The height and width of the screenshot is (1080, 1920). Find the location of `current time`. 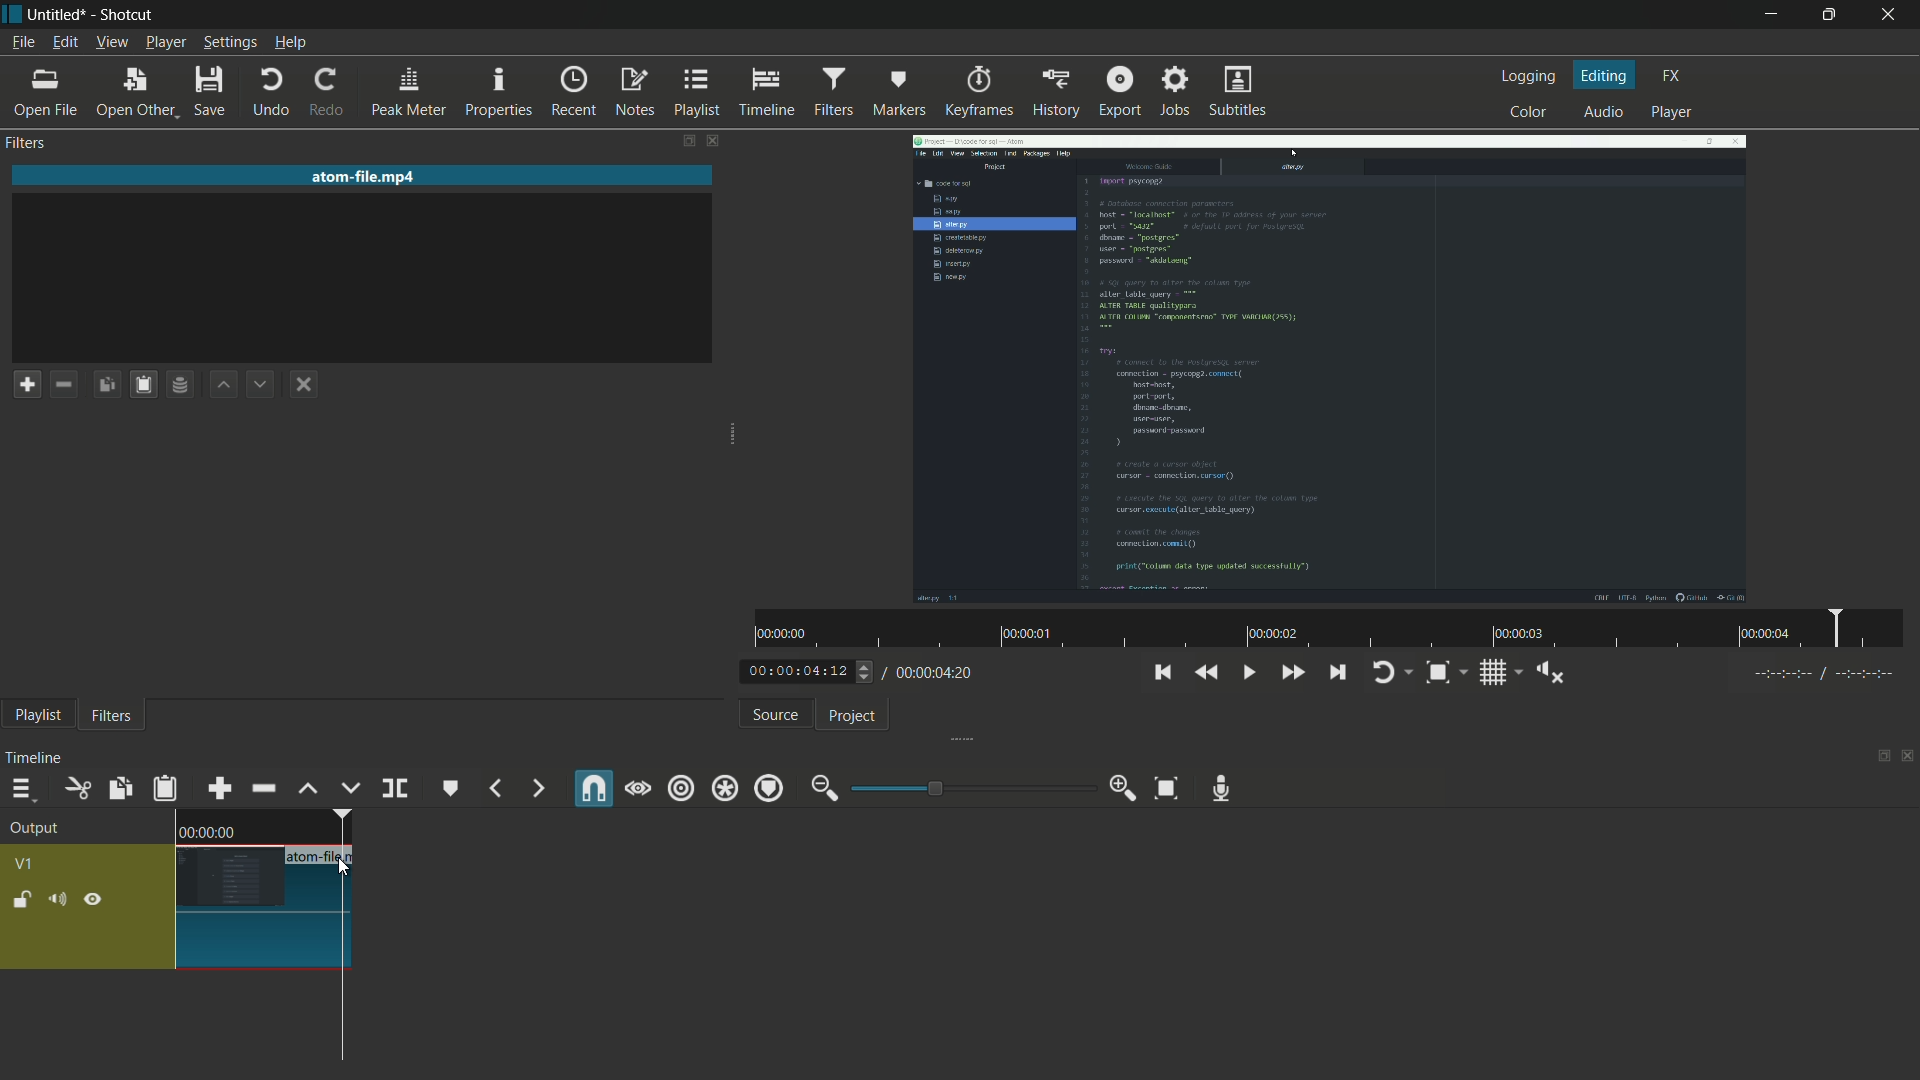

current time is located at coordinates (796, 672).